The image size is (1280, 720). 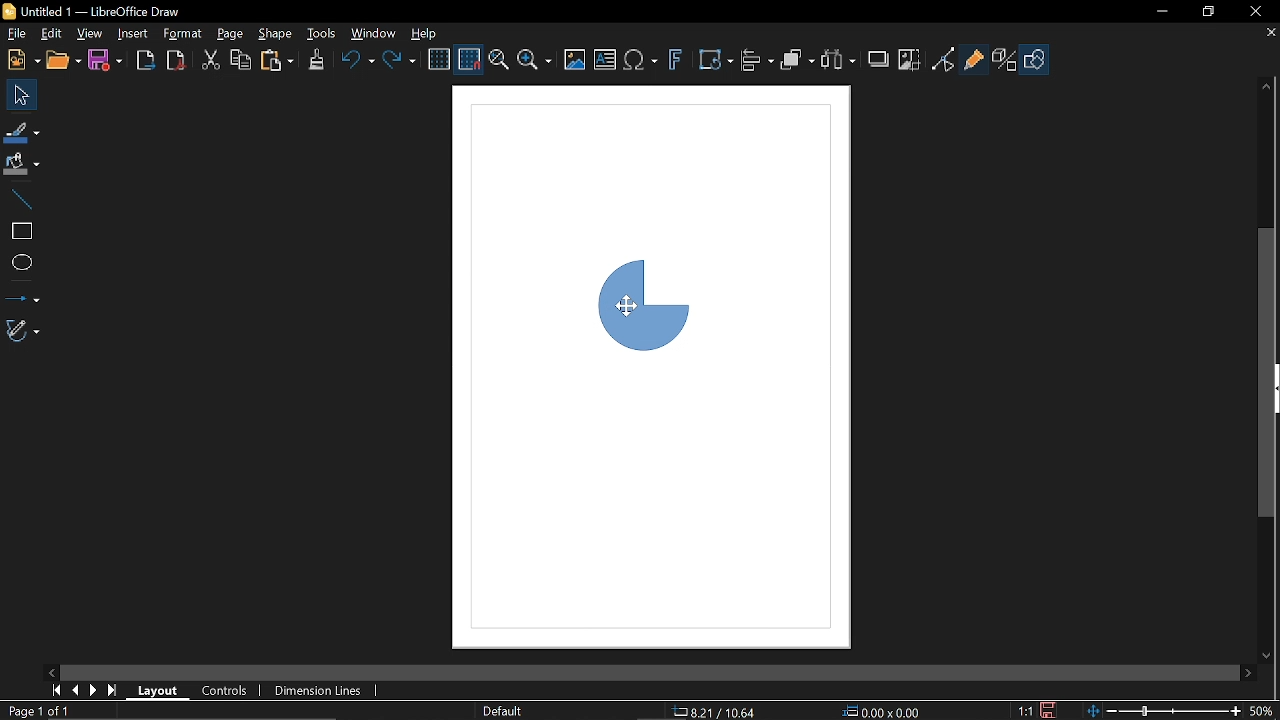 I want to click on Insert image, so click(x=575, y=59).